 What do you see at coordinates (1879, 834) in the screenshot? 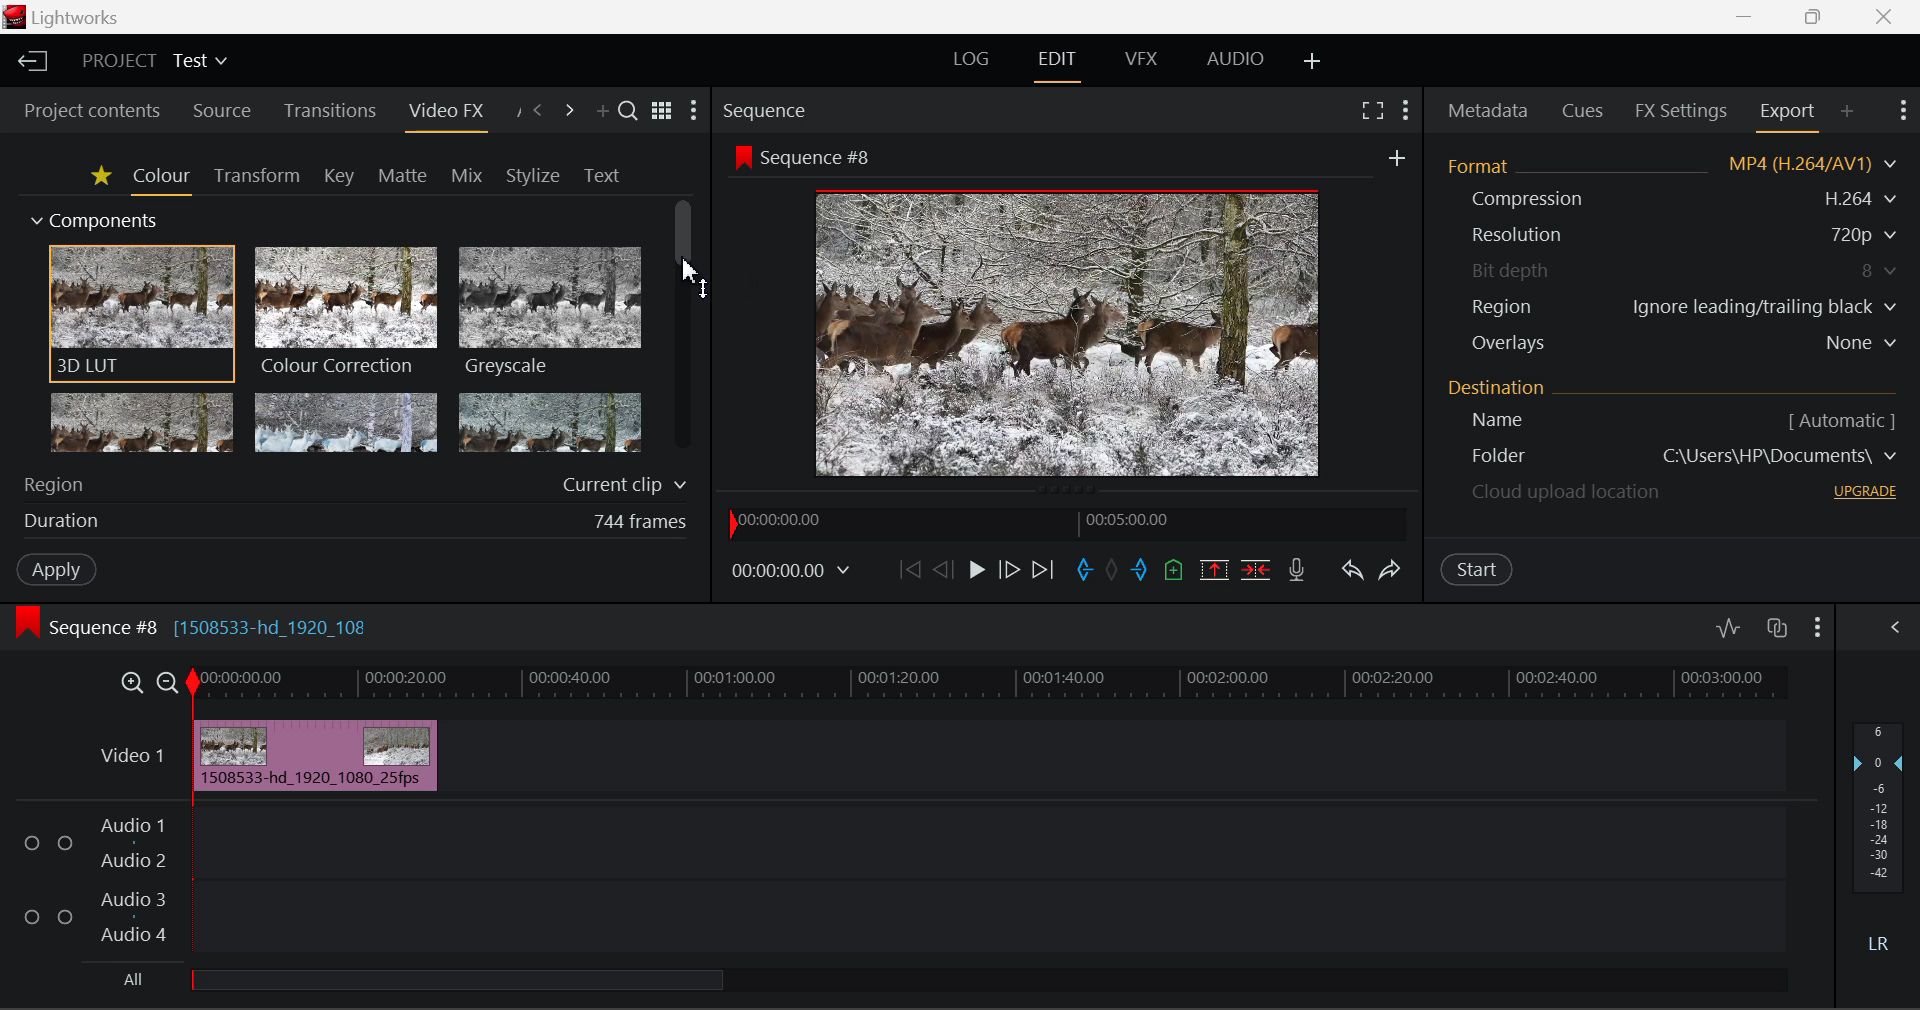
I see `Decibel Level` at bounding box center [1879, 834].